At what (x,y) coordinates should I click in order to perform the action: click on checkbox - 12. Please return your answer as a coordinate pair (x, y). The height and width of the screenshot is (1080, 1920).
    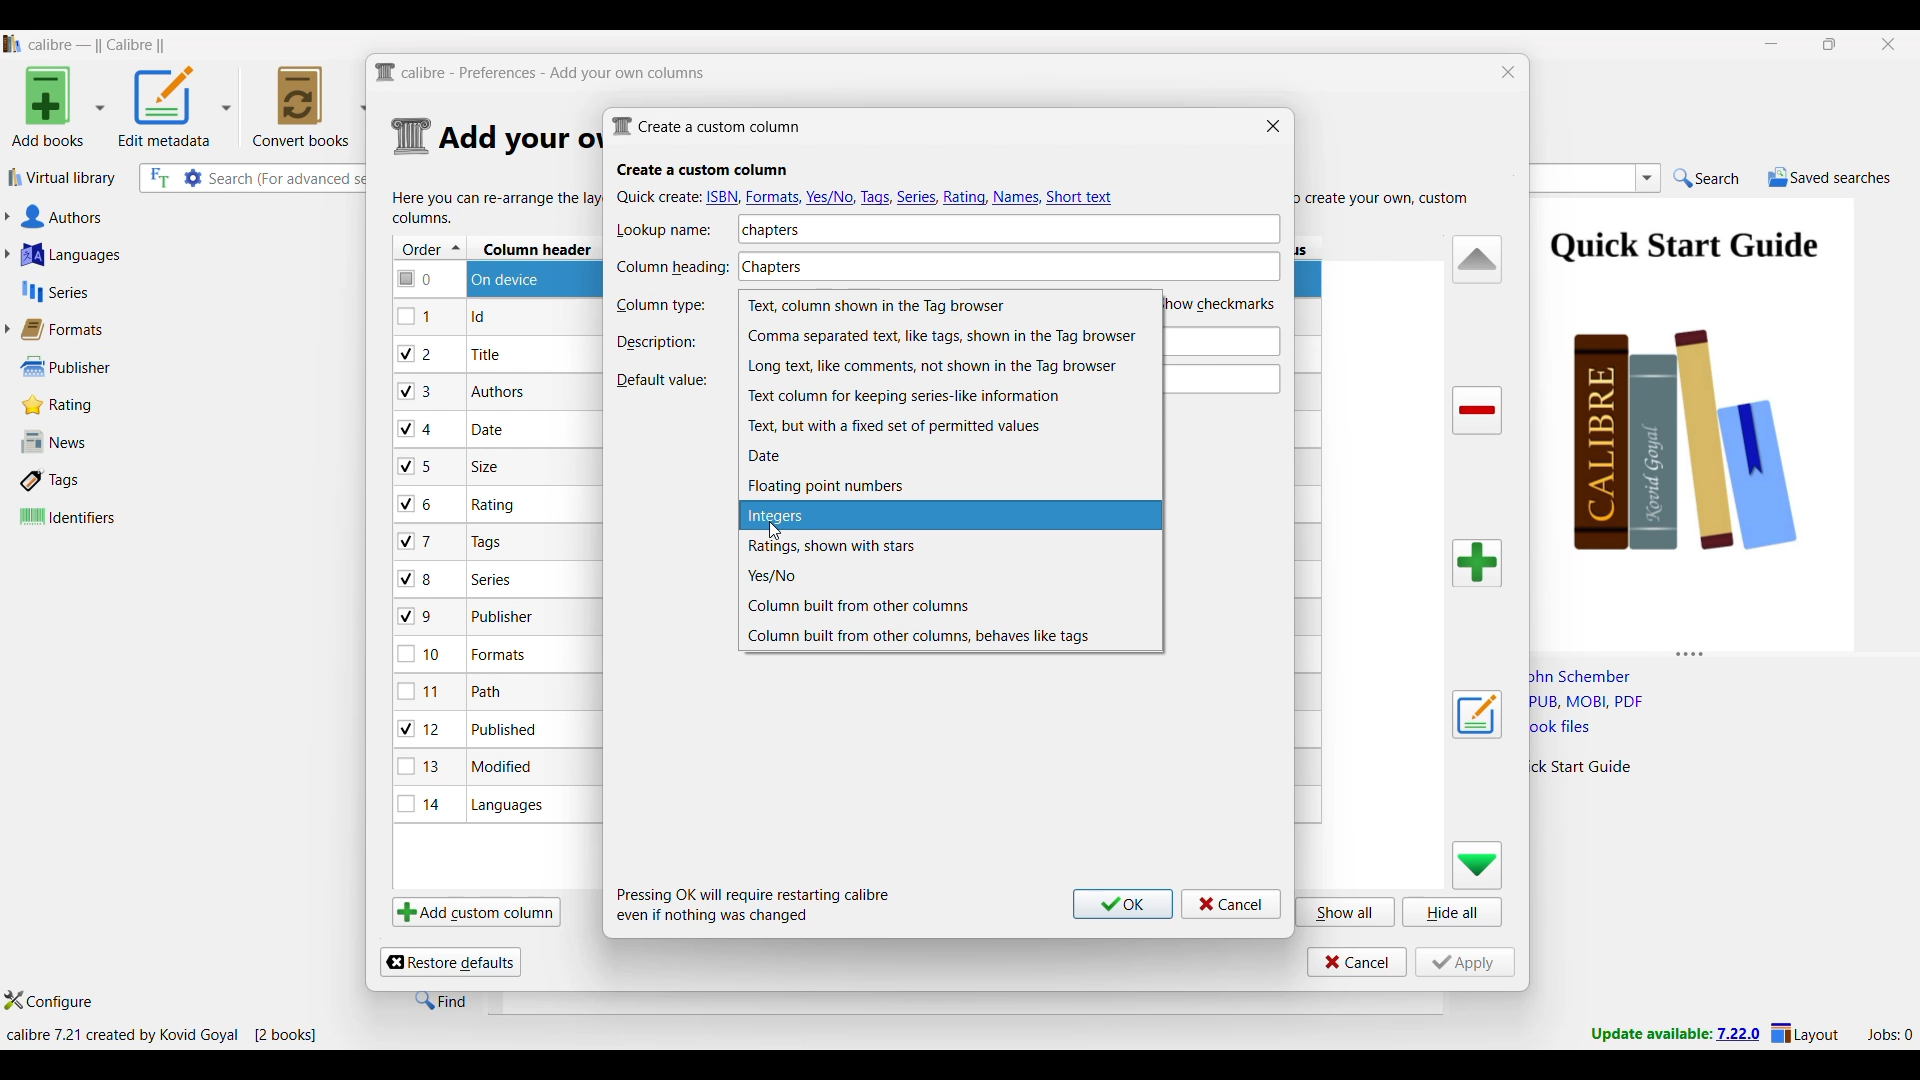
    Looking at the image, I should click on (422, 728).